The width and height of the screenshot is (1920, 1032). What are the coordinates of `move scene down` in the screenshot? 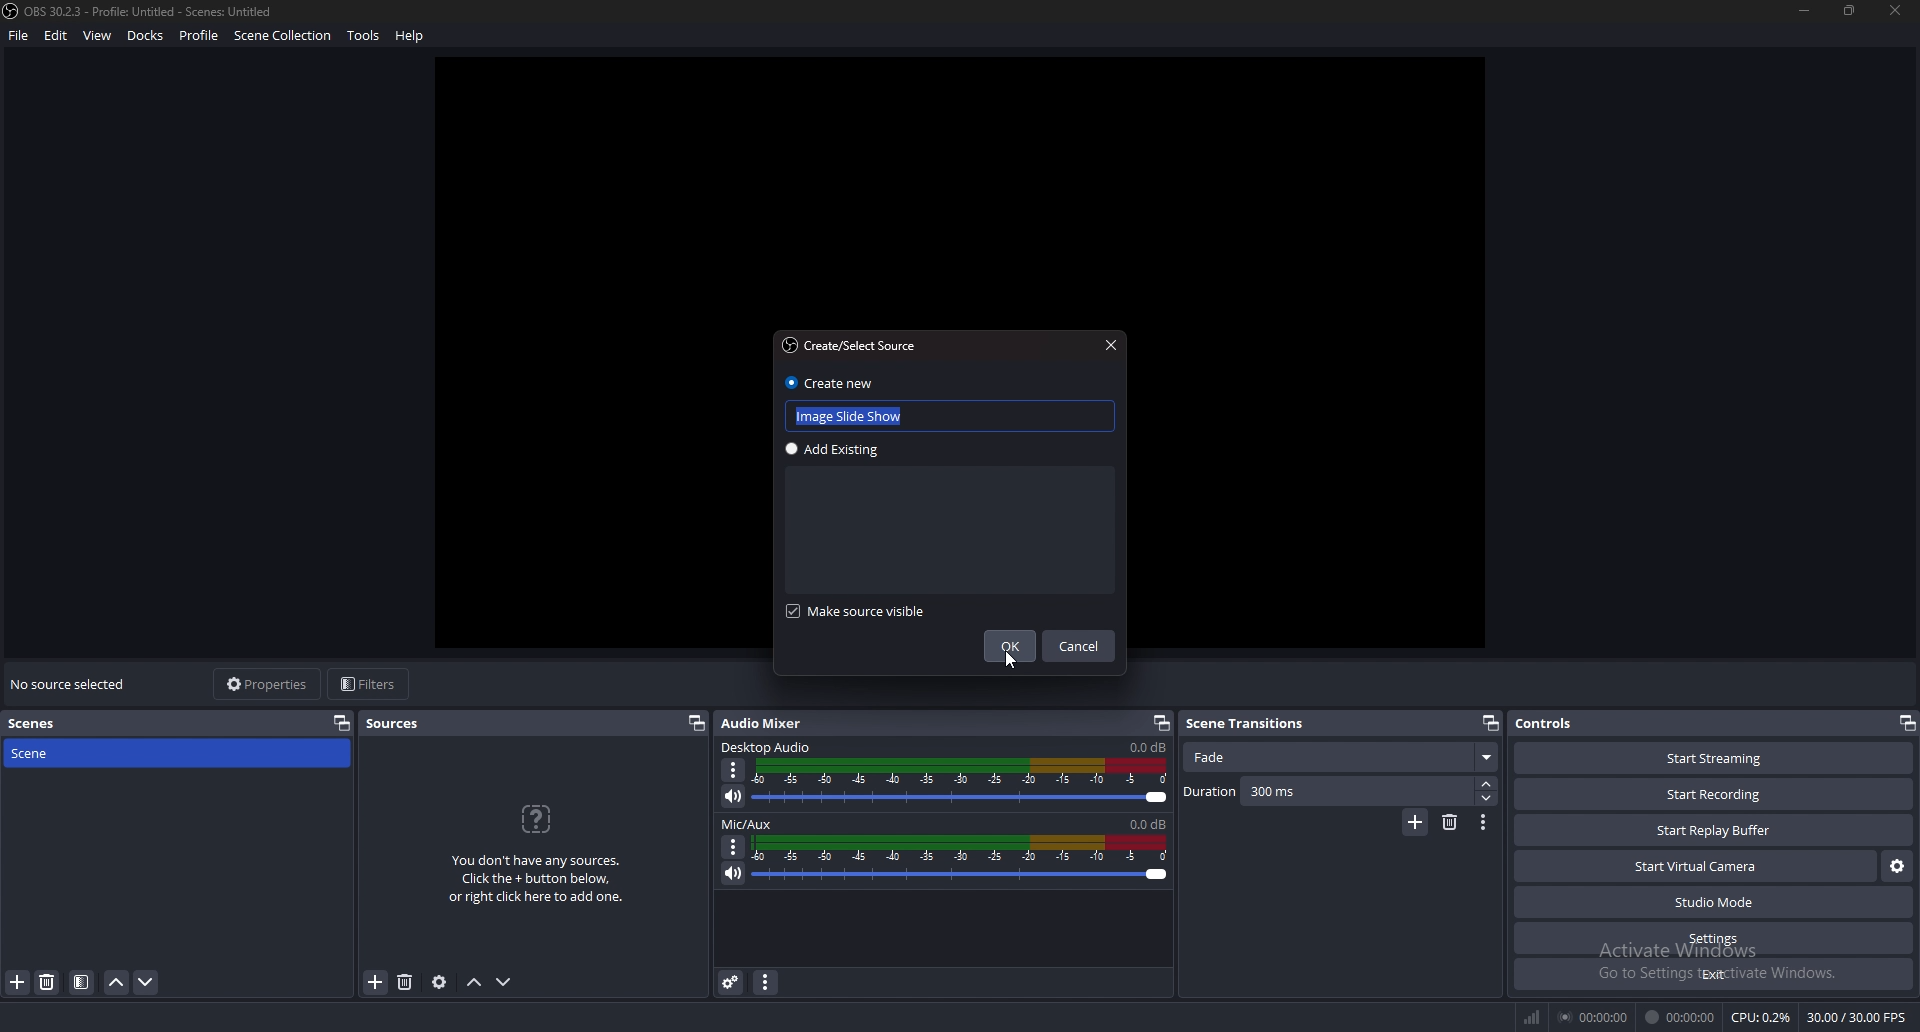 It's located at (146, 982).